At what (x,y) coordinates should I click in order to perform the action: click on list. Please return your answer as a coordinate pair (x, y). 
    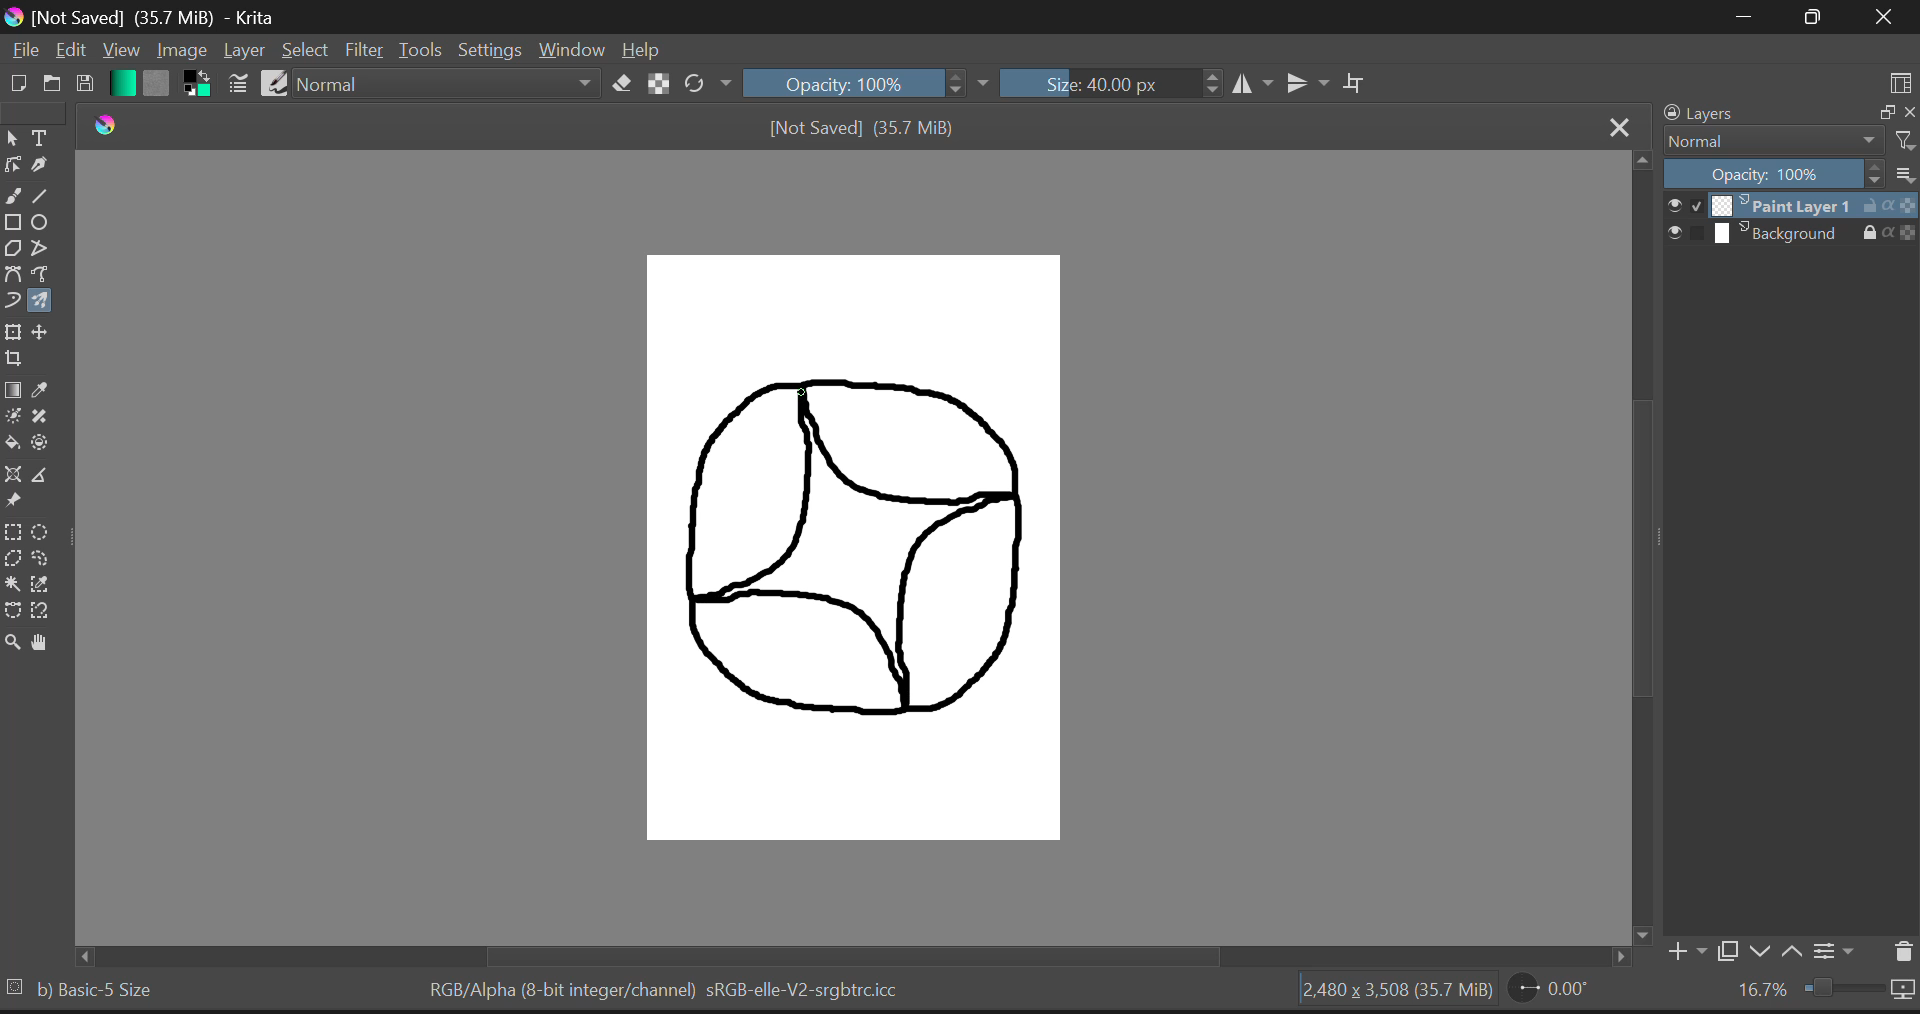
    Looking at the image, I should click on (1903, 174).